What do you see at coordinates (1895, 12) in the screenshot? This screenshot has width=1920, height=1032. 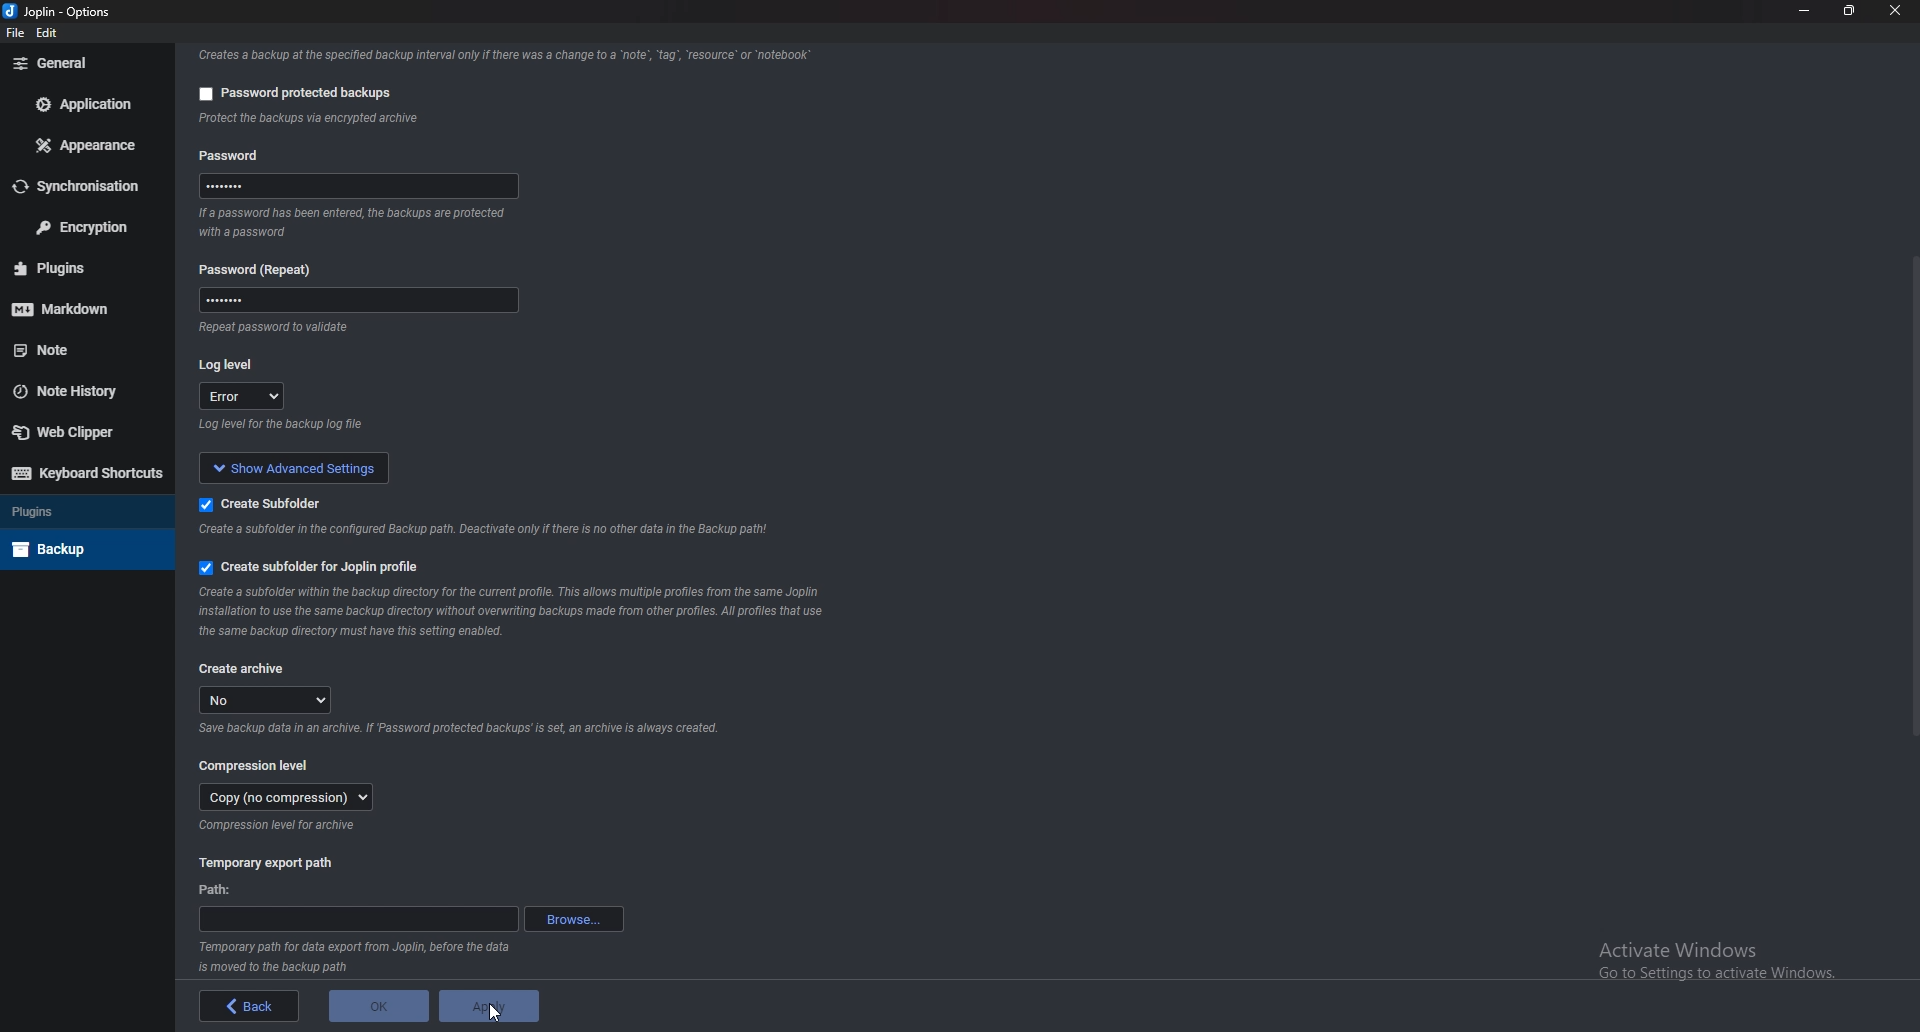 I see `close` at bounding box center [1895, 12].